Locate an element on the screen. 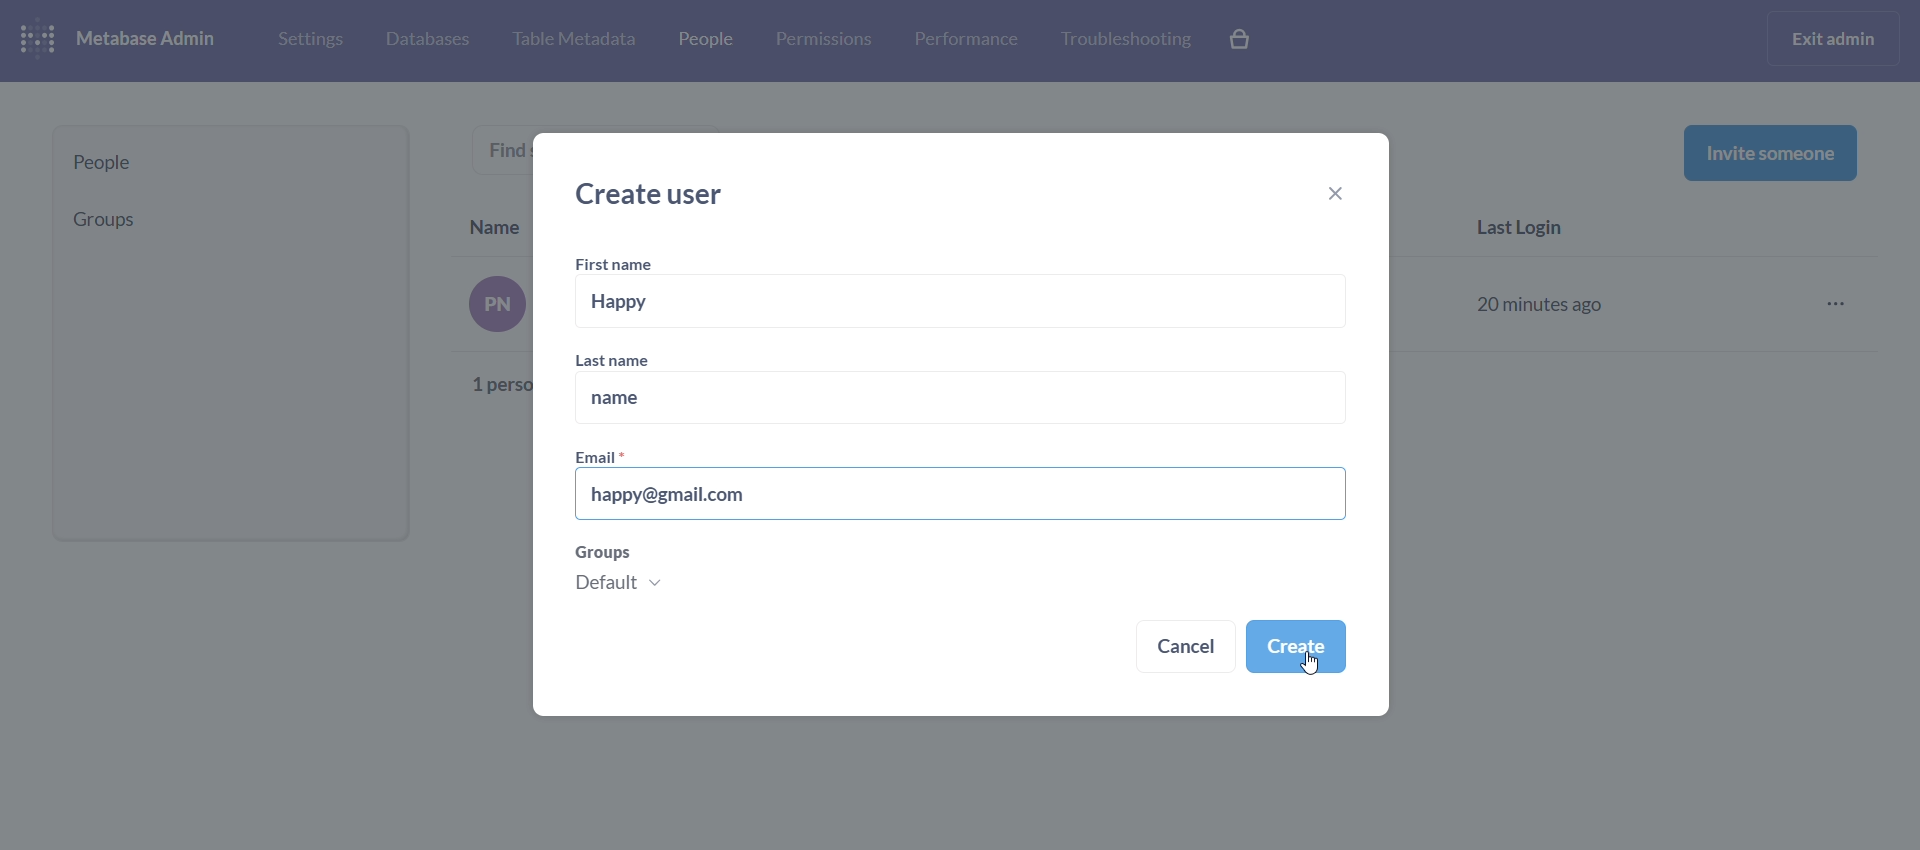  settings is located at coordinates (308, 38).